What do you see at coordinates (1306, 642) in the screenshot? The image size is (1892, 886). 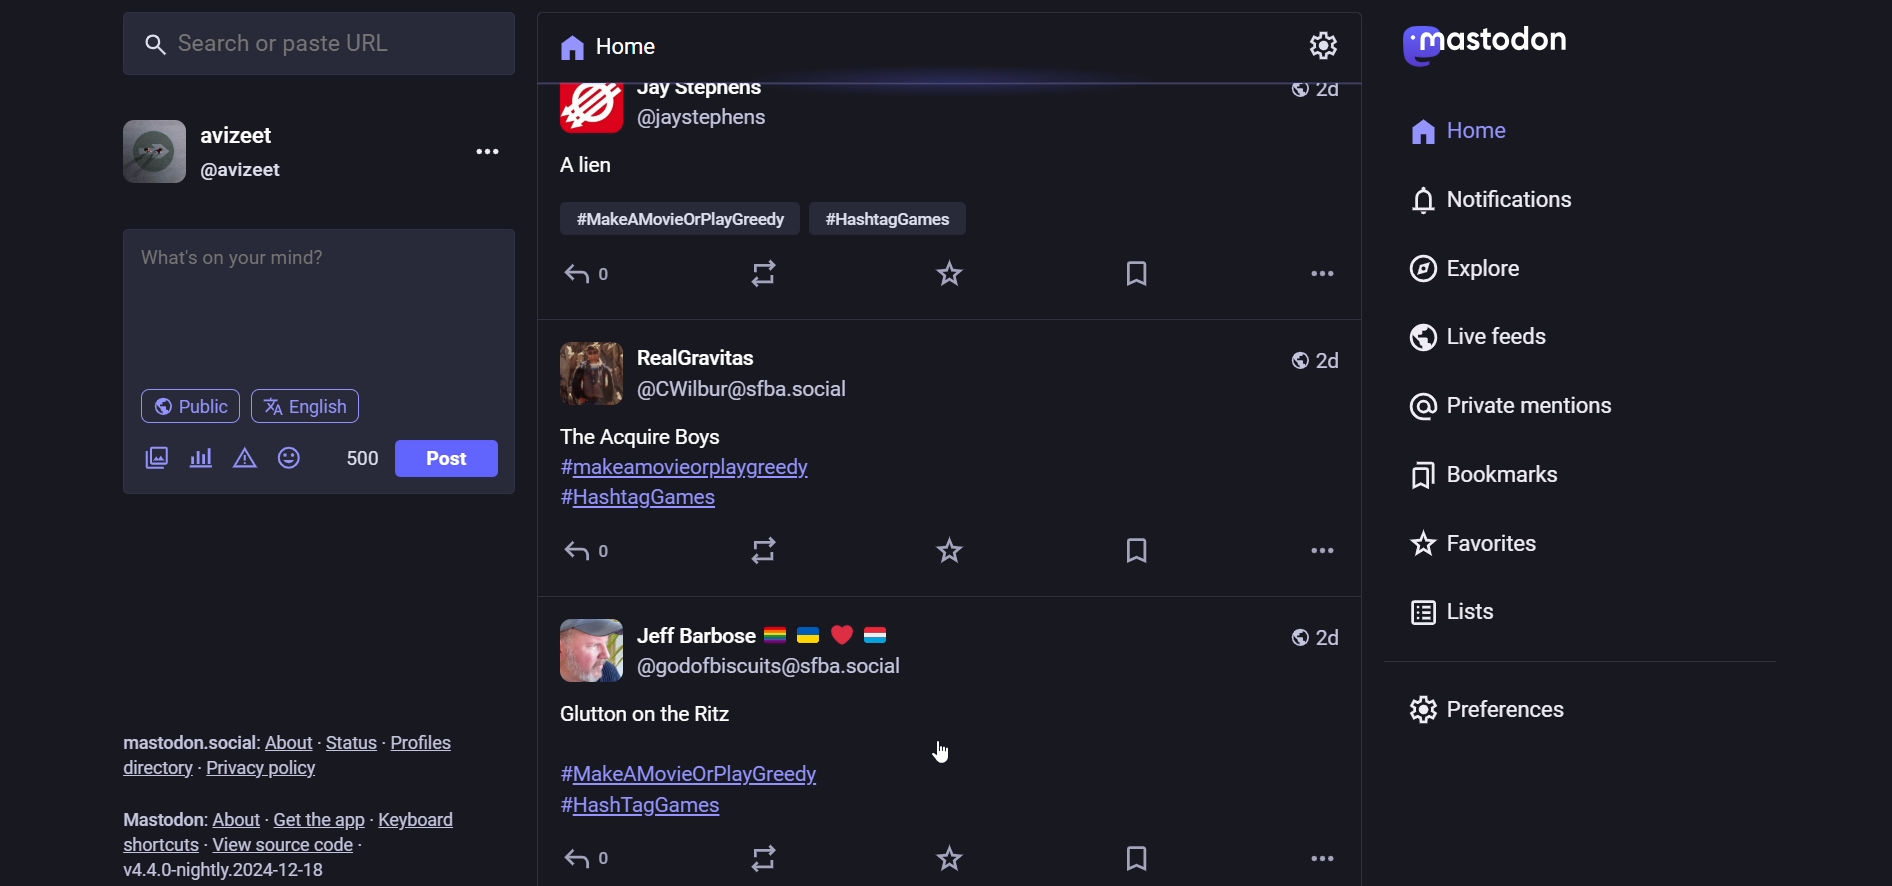 I see `day` at bounding box center [1306, 642].